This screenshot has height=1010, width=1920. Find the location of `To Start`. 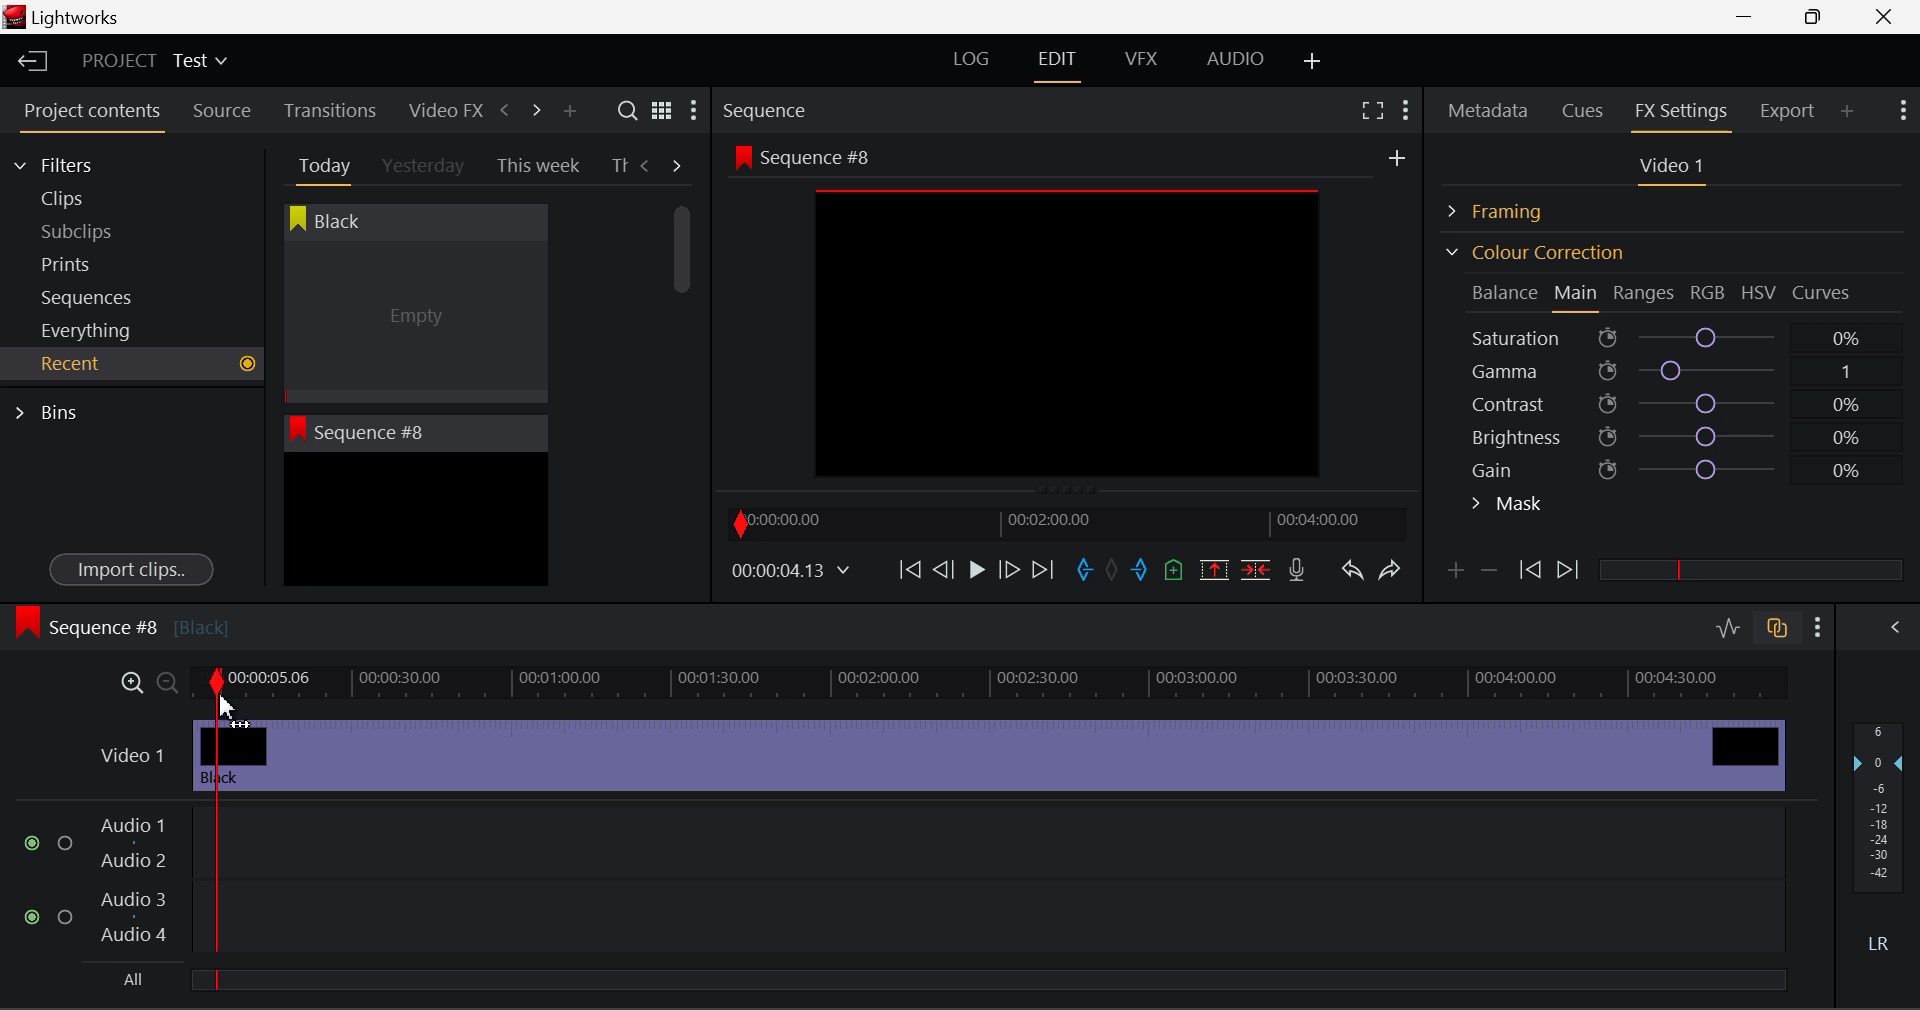

To Start is located at coordinates (908, 569).